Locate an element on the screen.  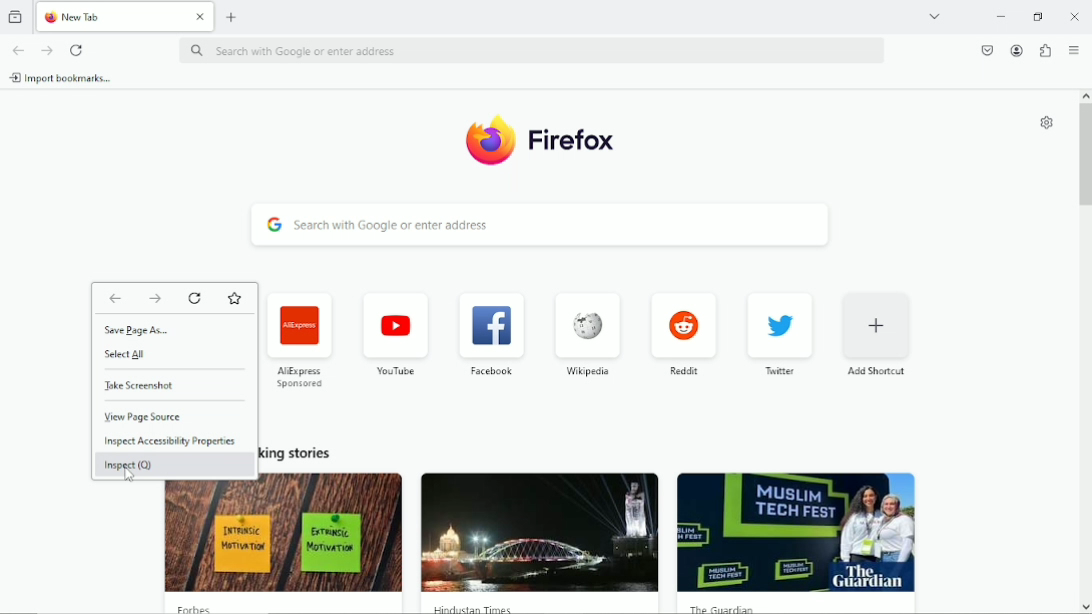
Search with google or enter address is located at coordinates (534, 50).